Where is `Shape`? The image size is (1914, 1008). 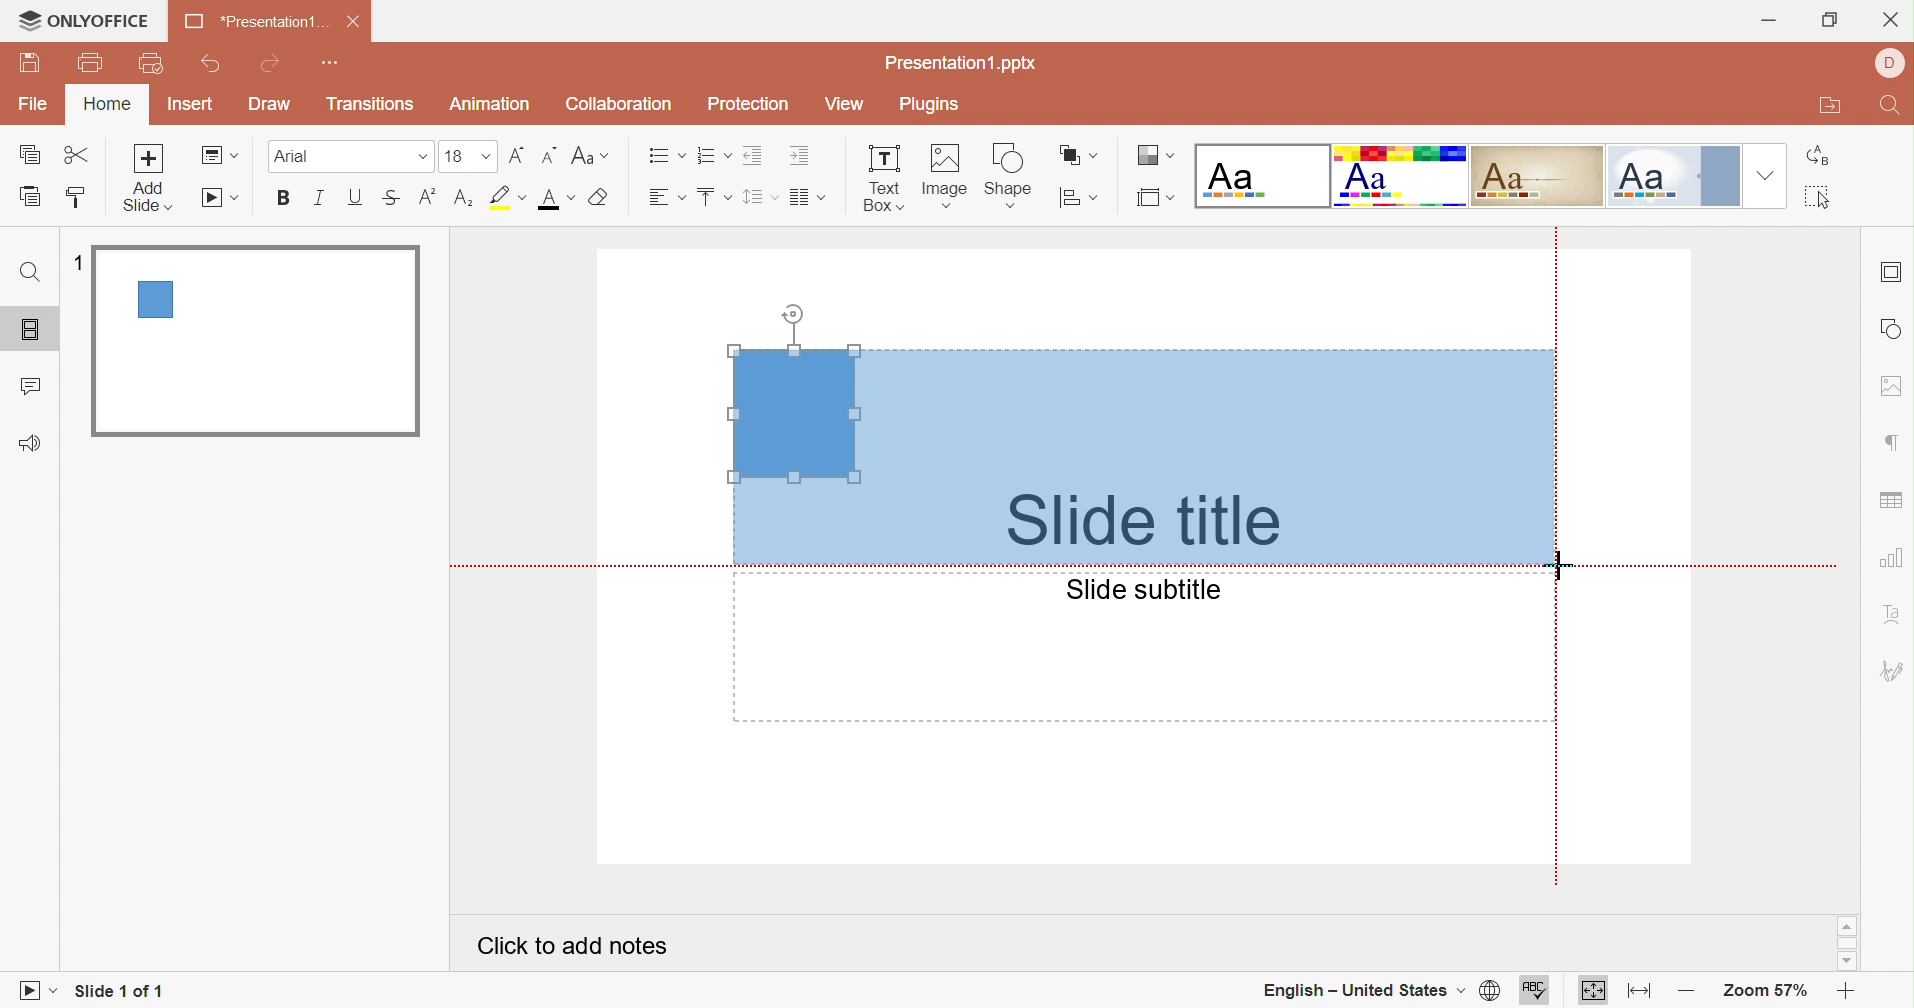
Shape is located at coordinates (1007, 178).